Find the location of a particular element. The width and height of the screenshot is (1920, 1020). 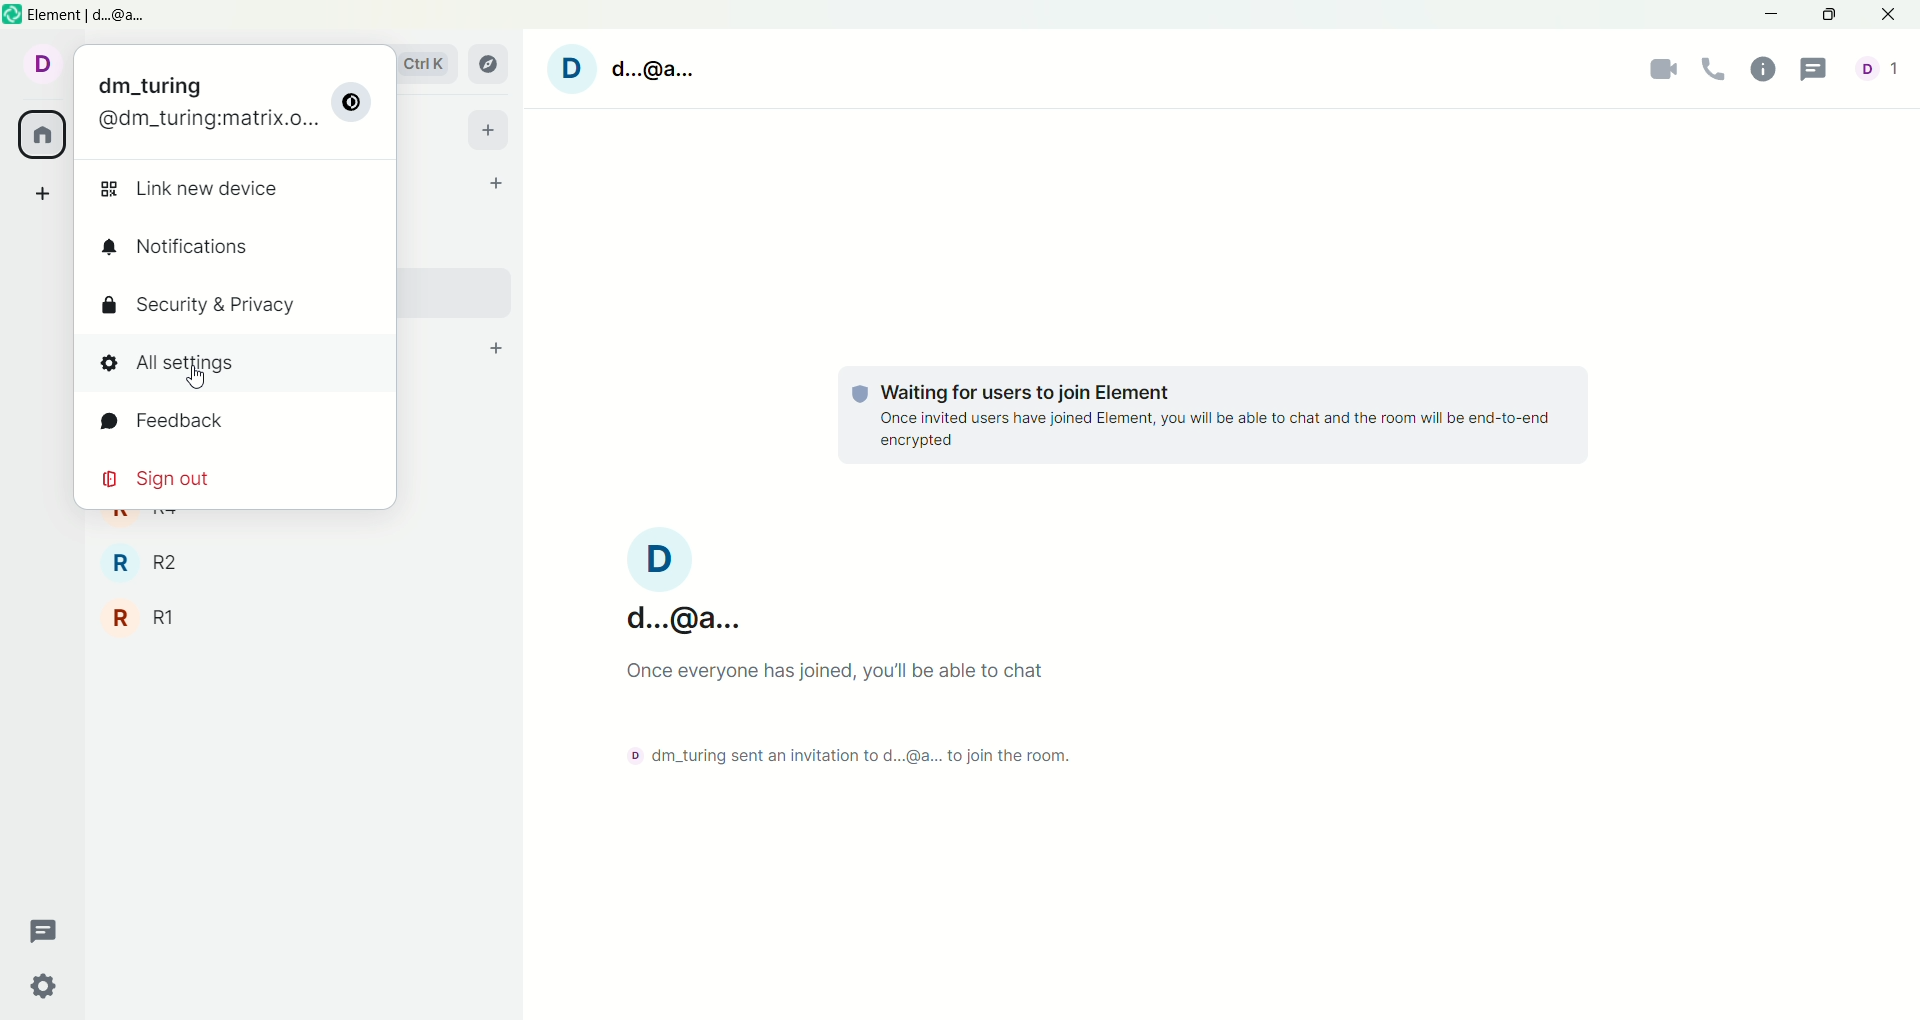

notifications is located at coordinates (187, 249).